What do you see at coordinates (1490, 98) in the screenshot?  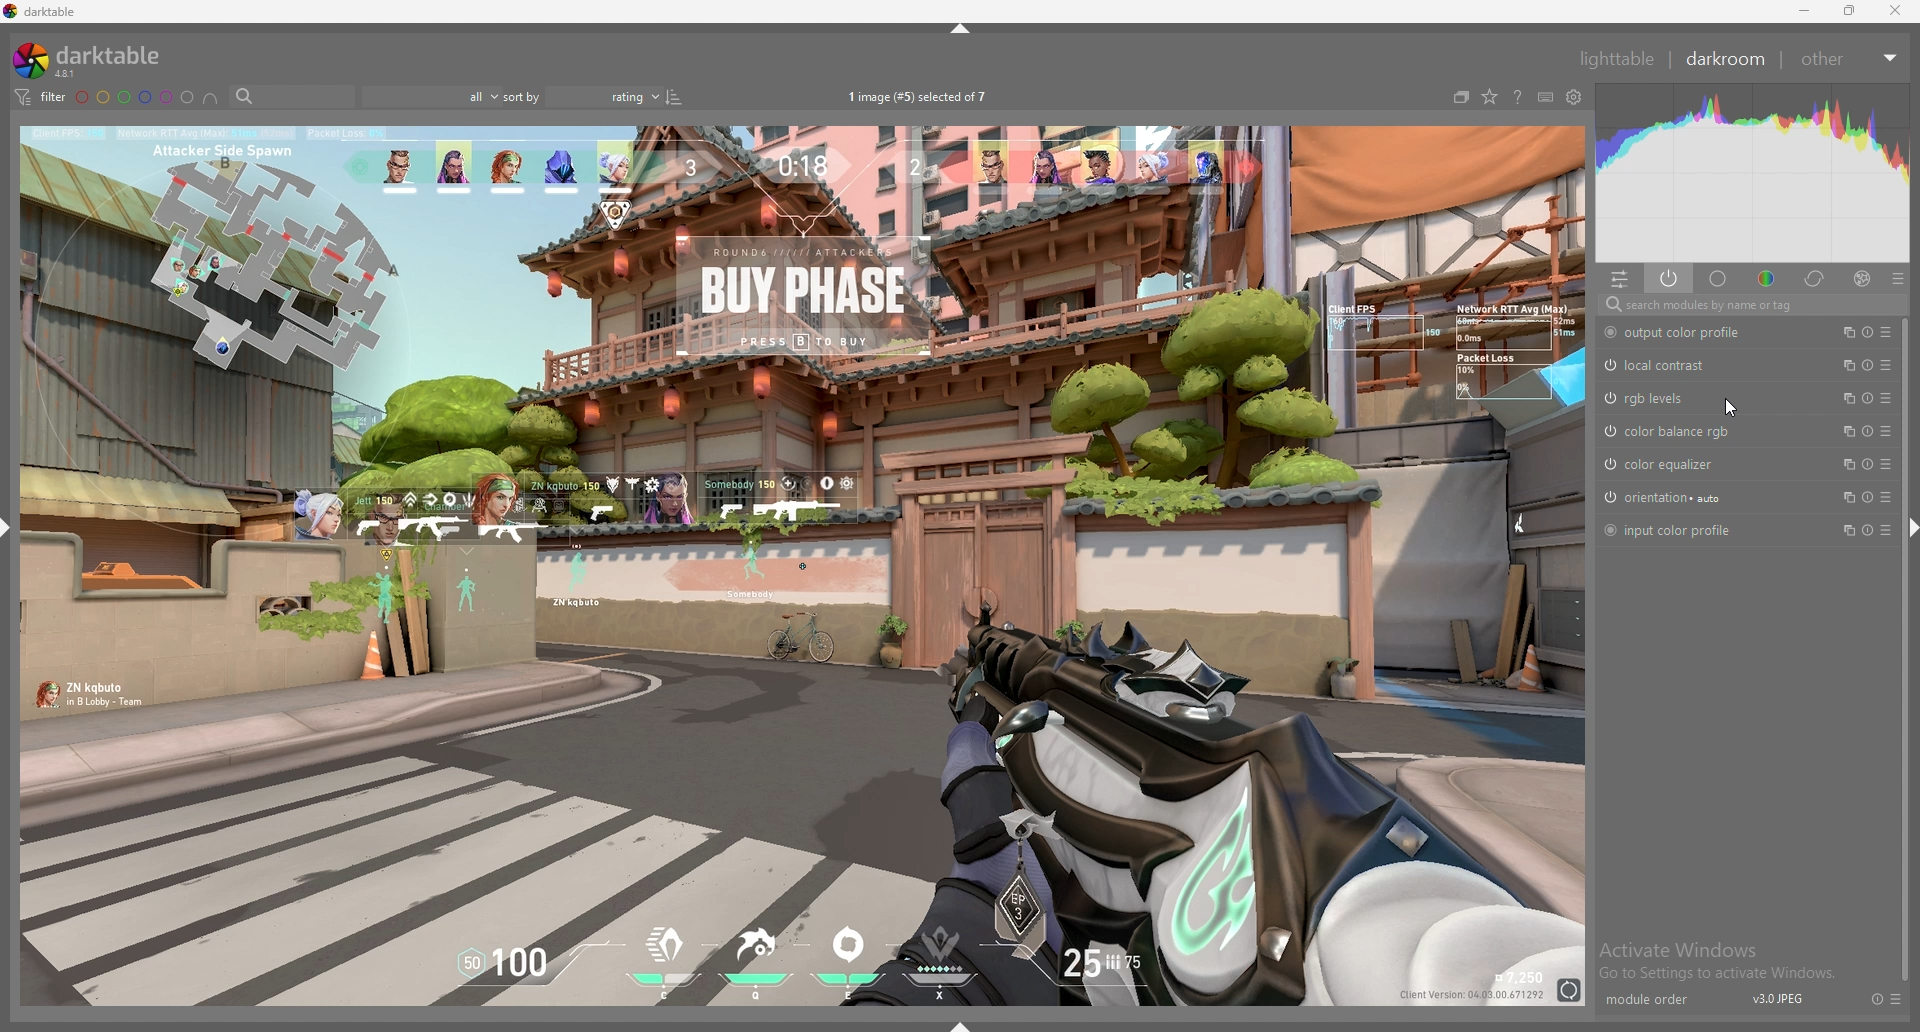 I see `change type of overlays` at bounding box center [1490, 98].